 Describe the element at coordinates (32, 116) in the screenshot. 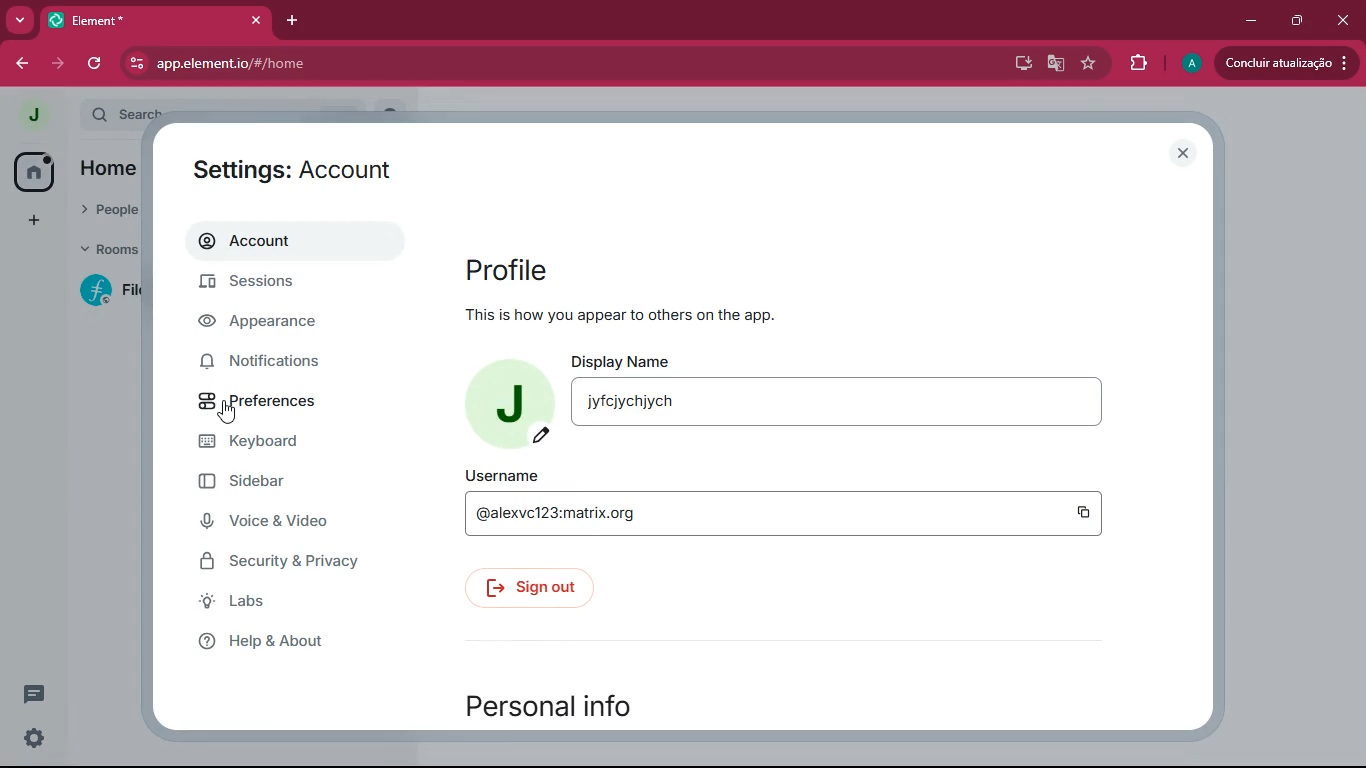

I see `profile picture` at that location.